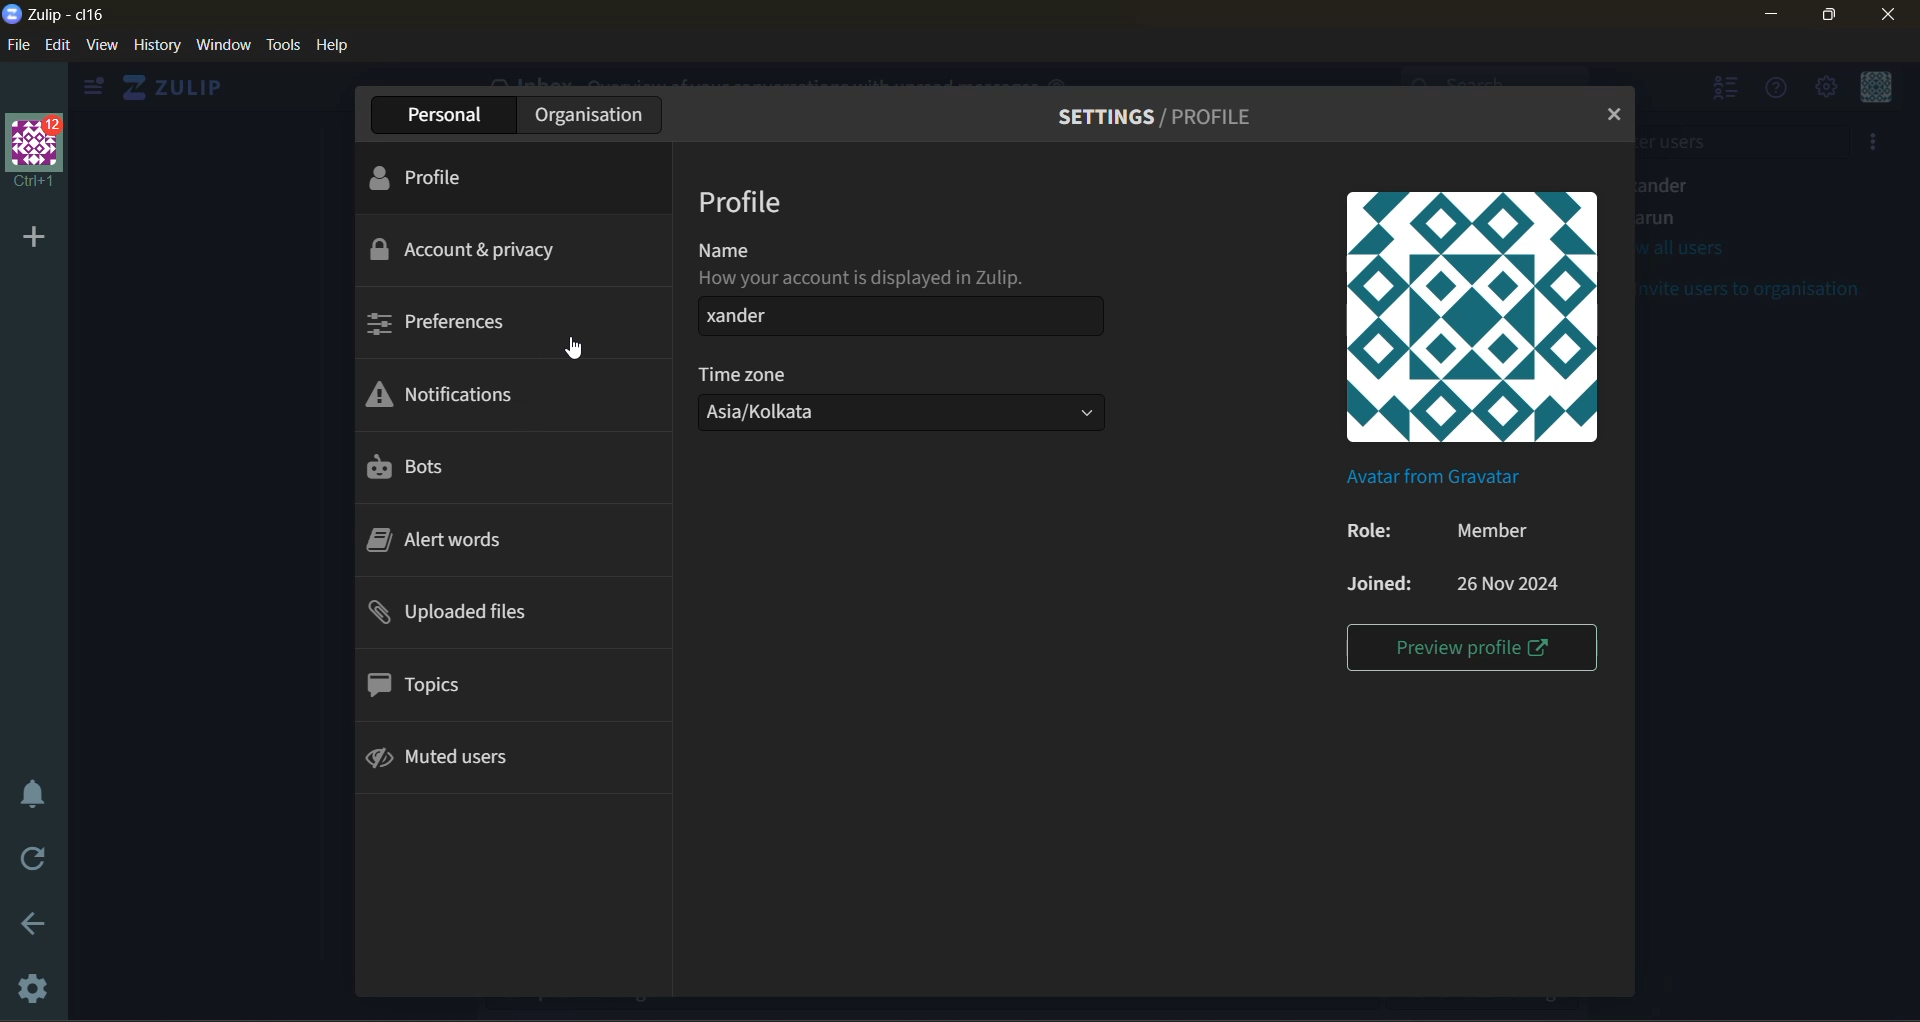  I want to click on maximize, so click(1833, 16).